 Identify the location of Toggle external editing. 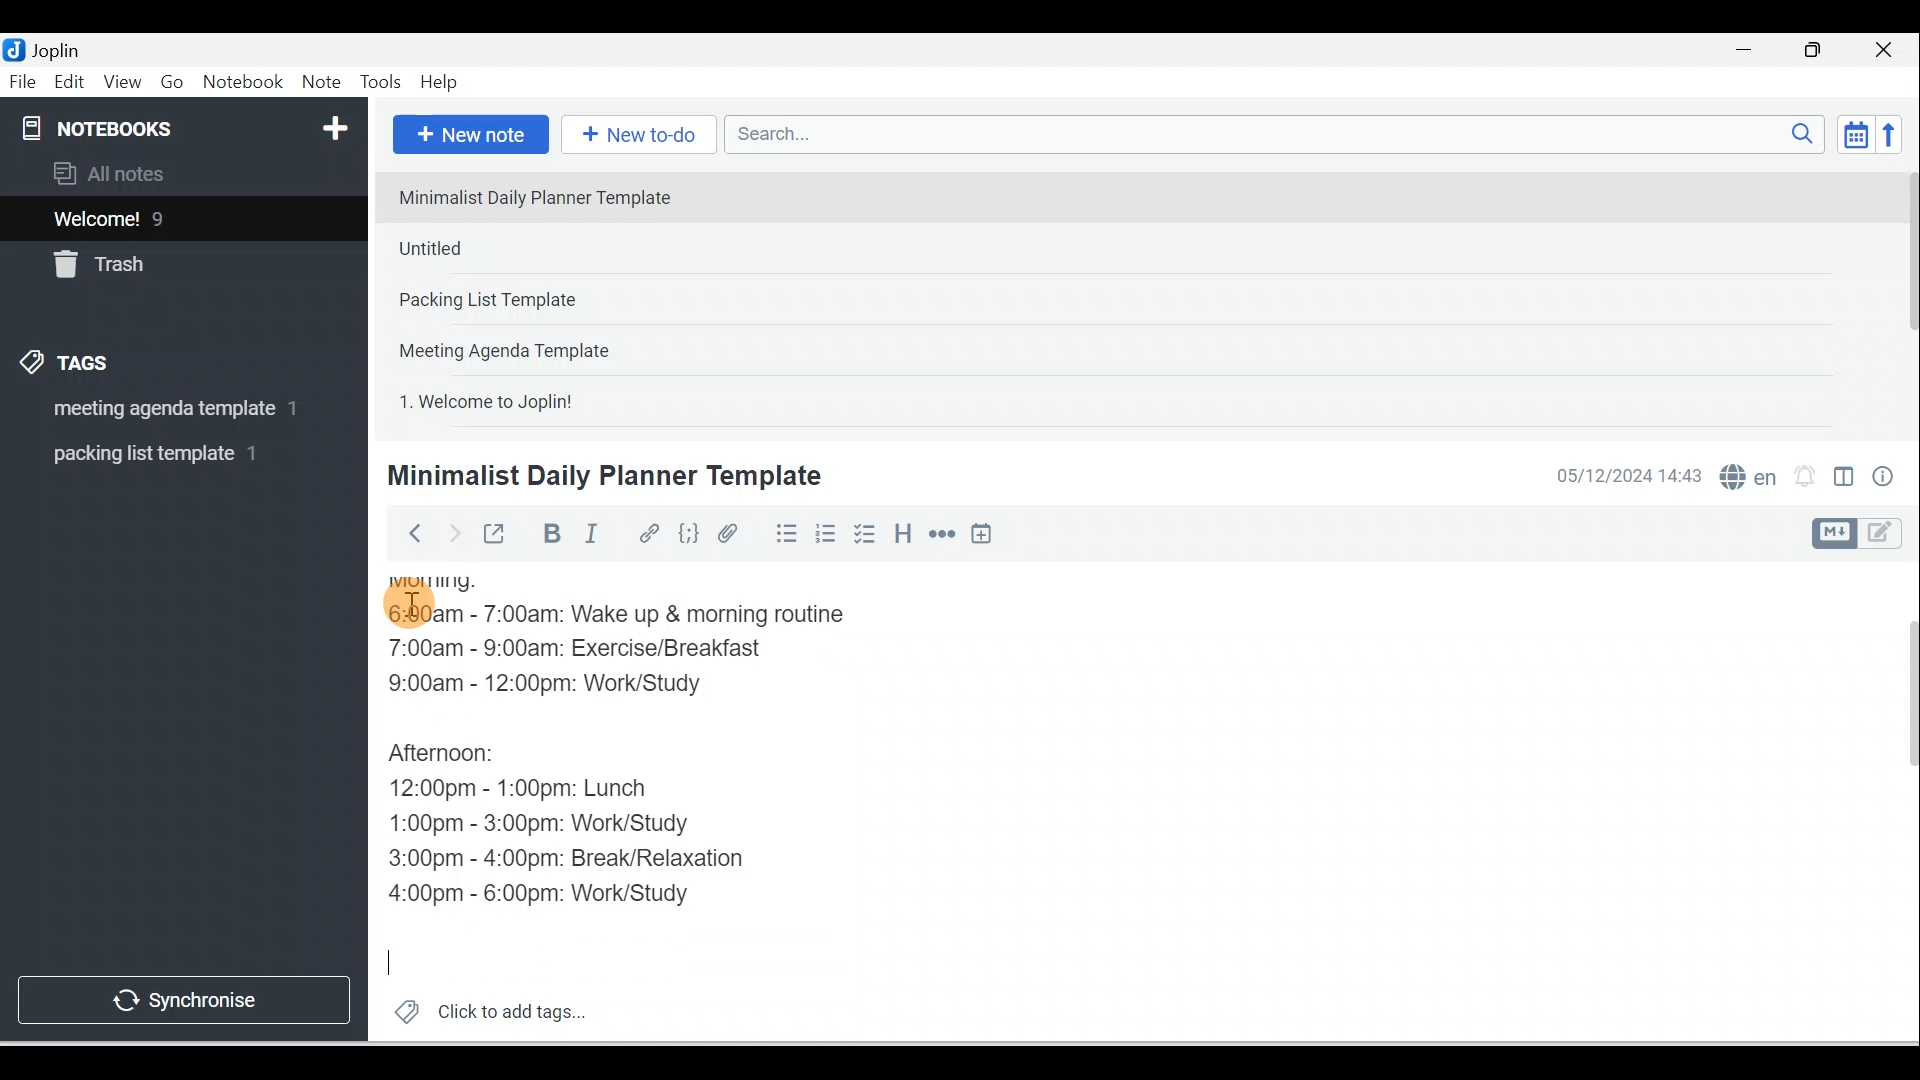
(497, 538).